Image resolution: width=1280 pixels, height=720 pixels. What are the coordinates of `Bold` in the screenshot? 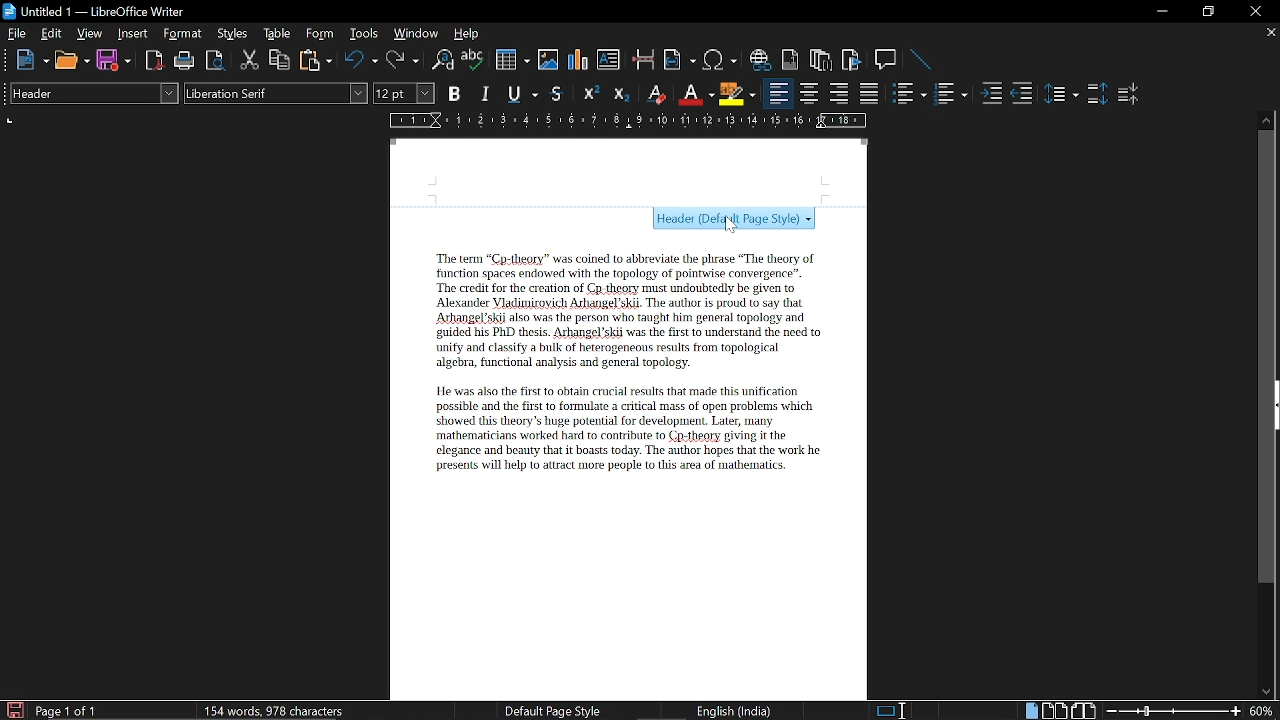 It's located at (454, 96).